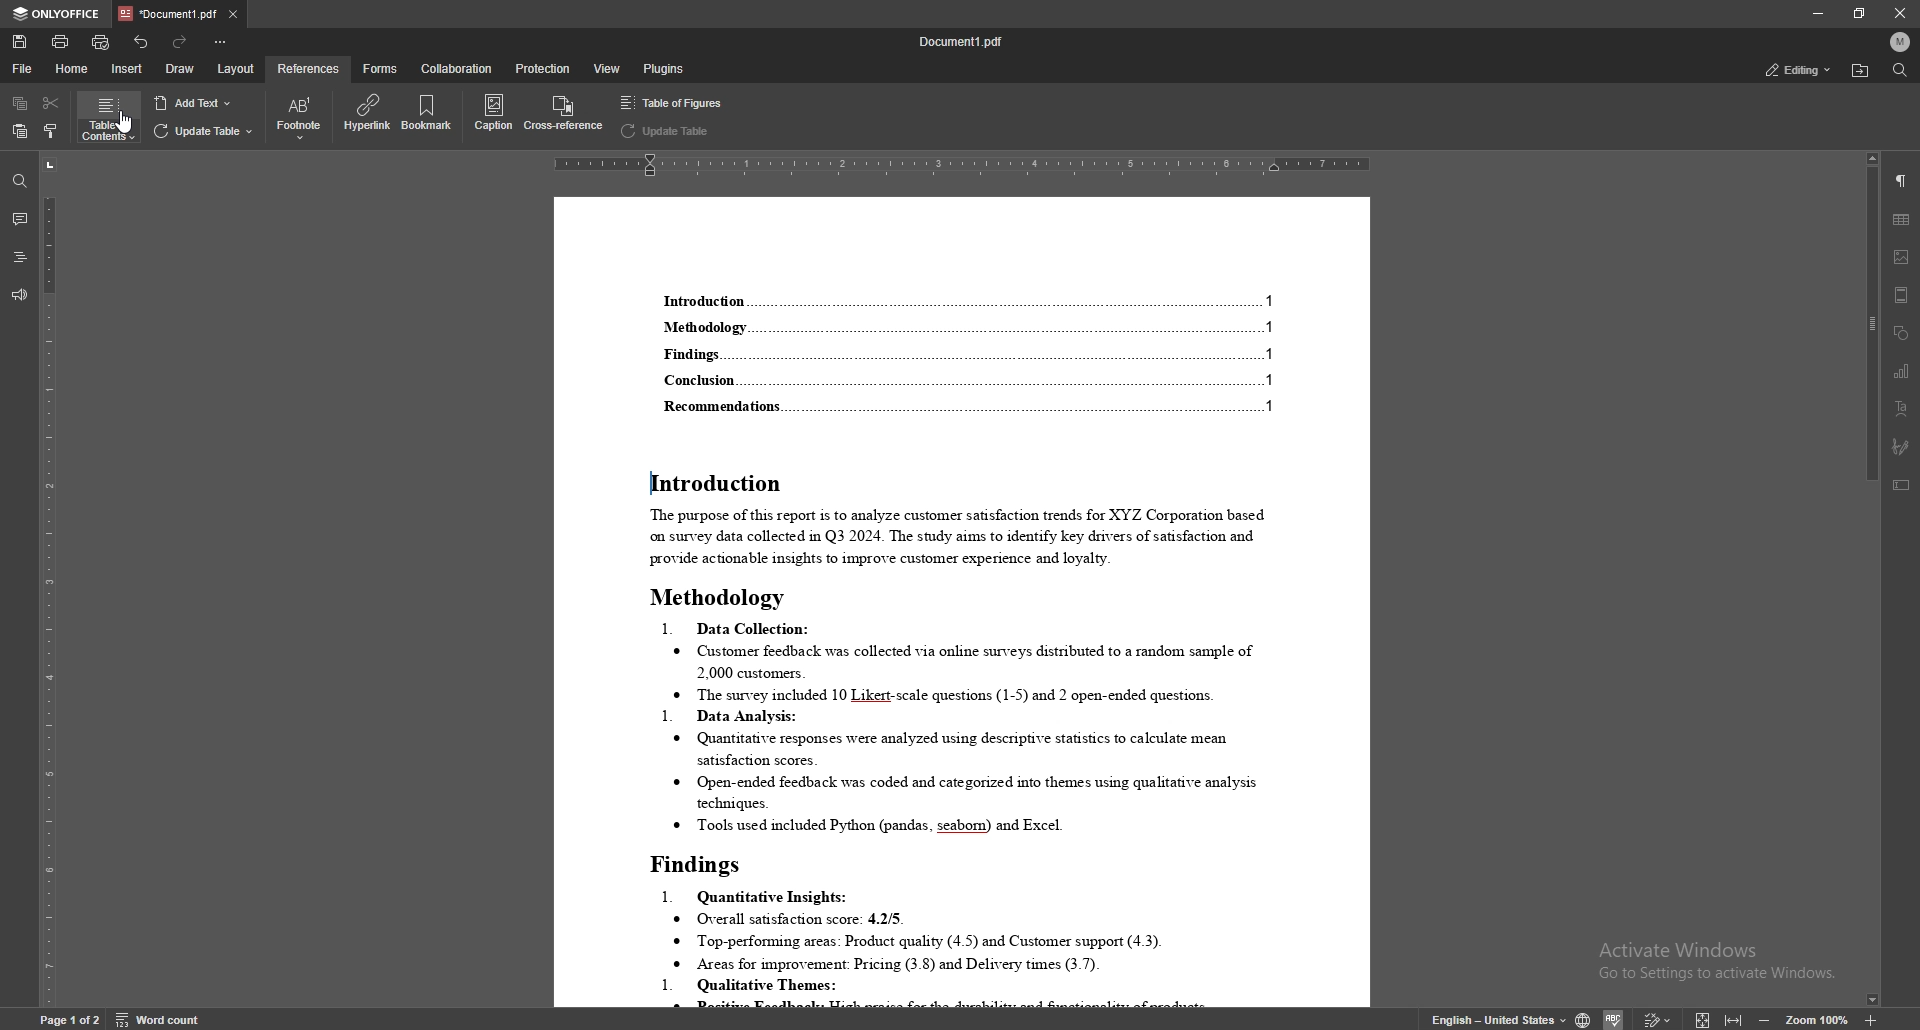  Describe the element at coordinates (20, 219) in the screenshot. I see `comment` at that location.